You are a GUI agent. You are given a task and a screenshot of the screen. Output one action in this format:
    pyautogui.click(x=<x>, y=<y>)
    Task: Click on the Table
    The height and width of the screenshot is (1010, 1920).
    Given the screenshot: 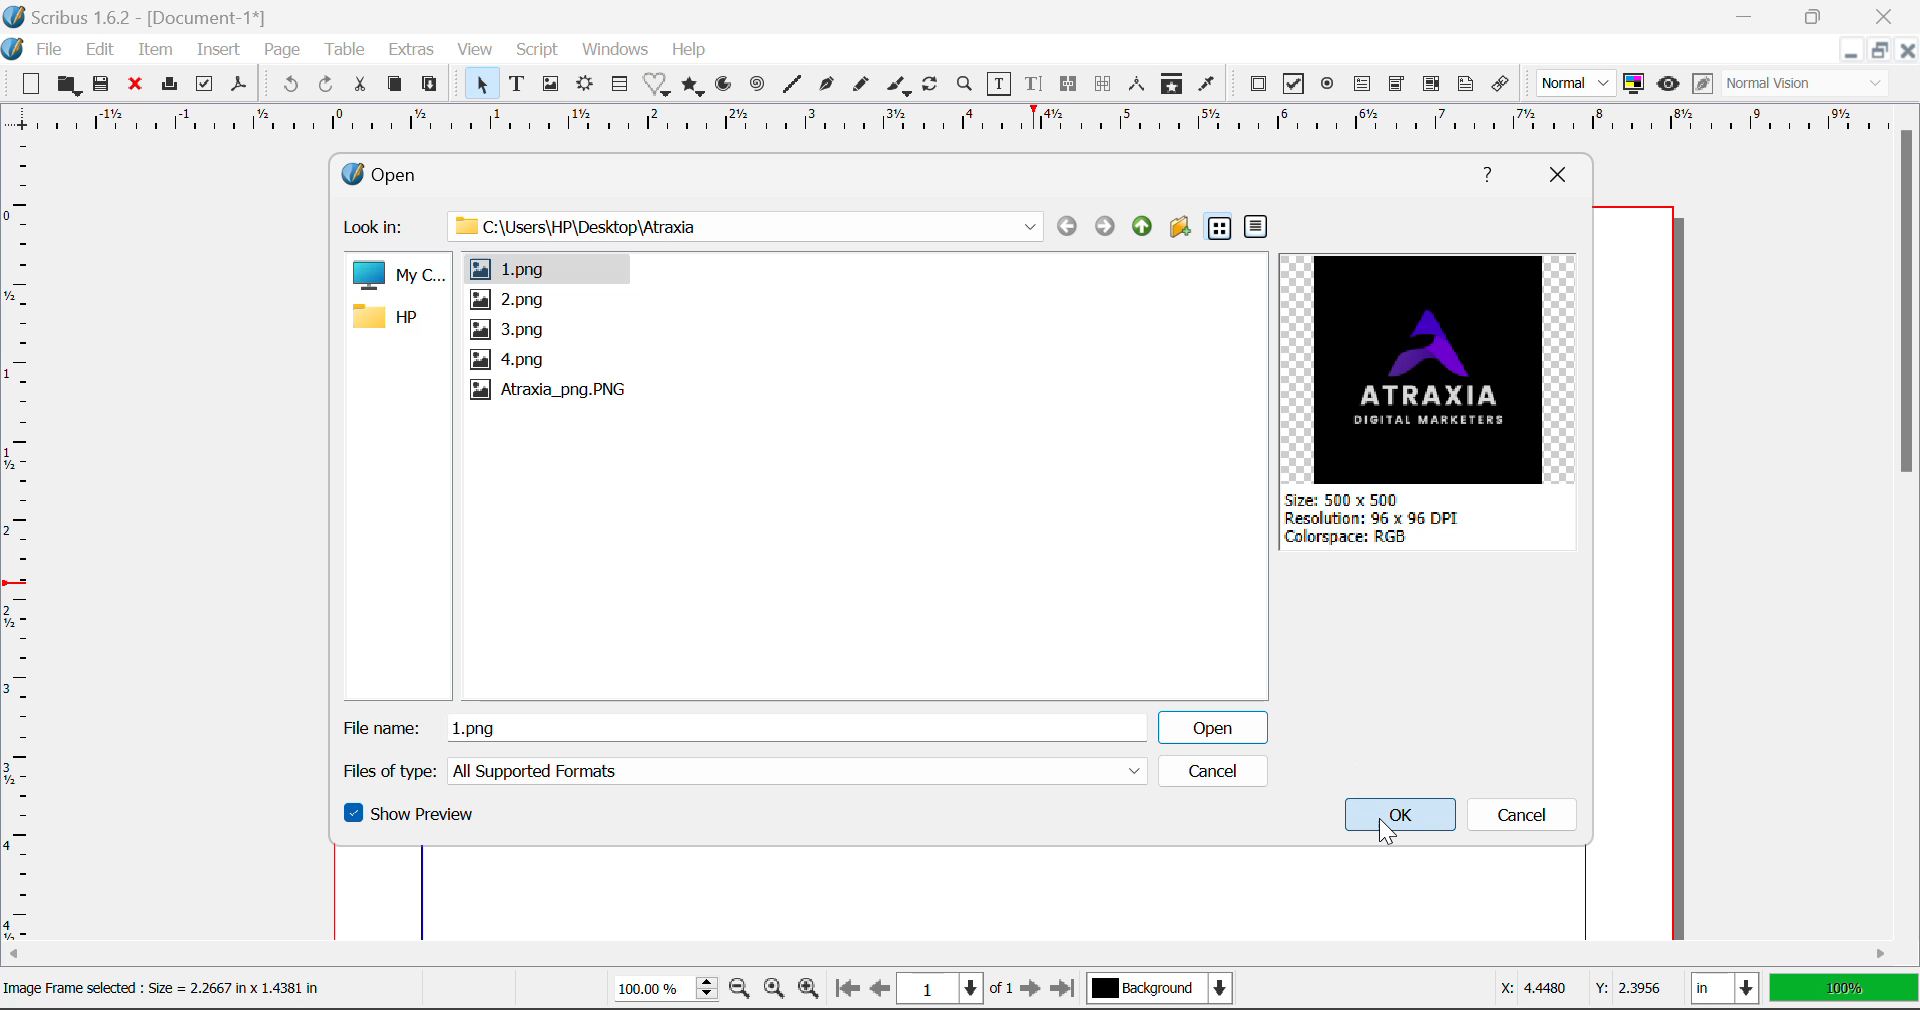 What is the action you would take?
    pyautogui.click(x=348, y=49)
    